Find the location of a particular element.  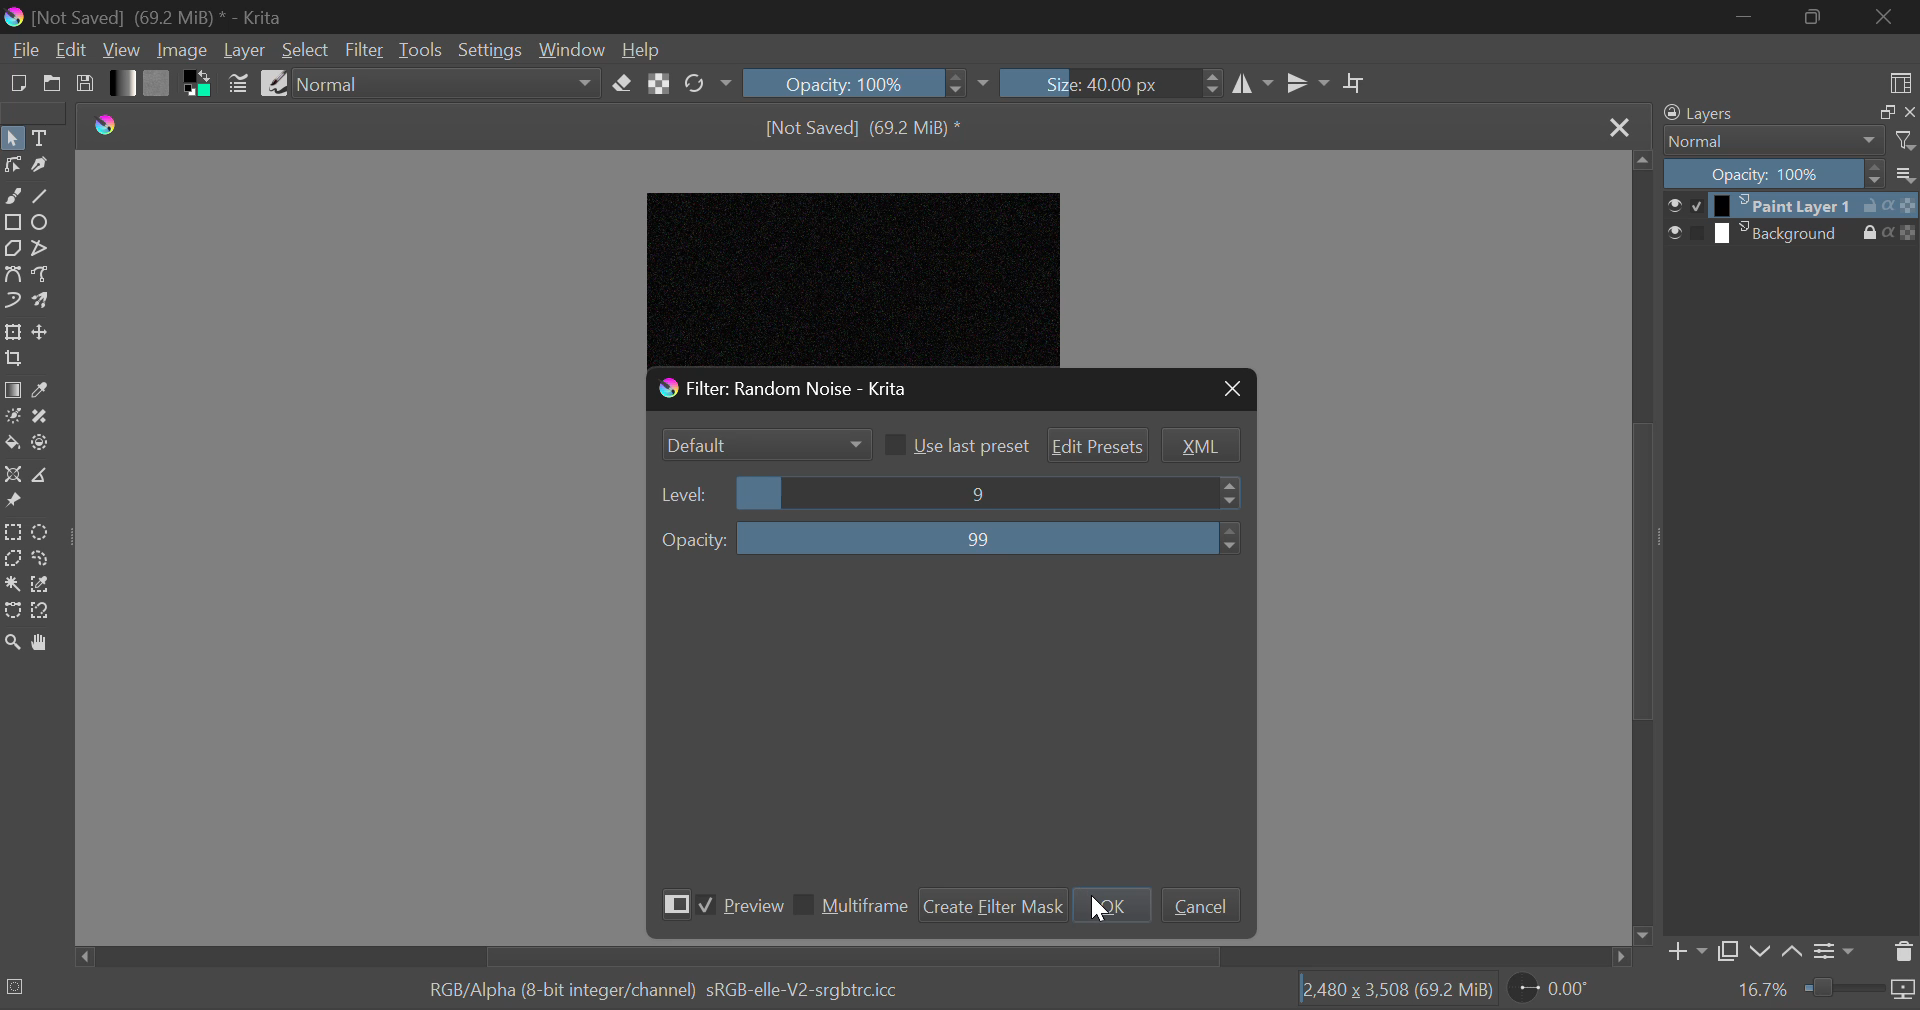

Krita Logo is located at coordinates (108, 123).